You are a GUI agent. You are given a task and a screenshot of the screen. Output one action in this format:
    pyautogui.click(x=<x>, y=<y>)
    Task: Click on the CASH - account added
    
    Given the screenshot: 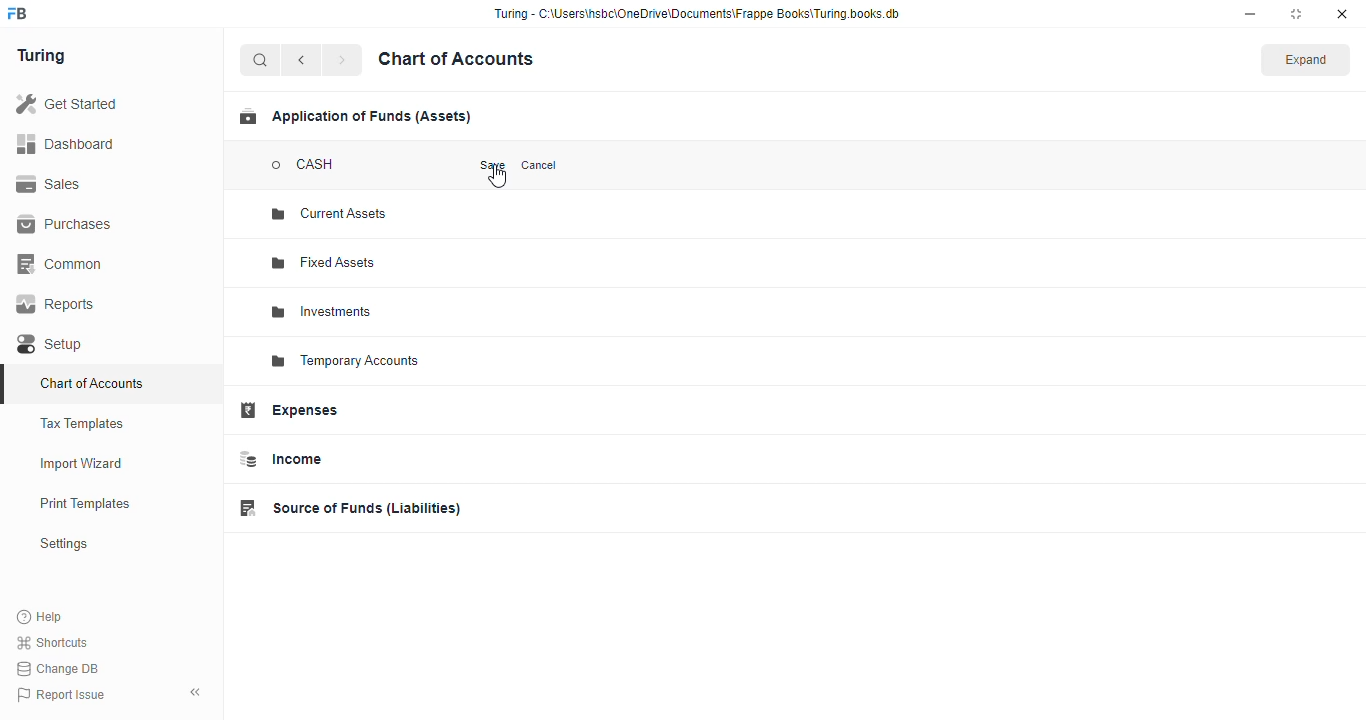 What is the action you would take?
    pyautogui.click(x=314, y=165)
    